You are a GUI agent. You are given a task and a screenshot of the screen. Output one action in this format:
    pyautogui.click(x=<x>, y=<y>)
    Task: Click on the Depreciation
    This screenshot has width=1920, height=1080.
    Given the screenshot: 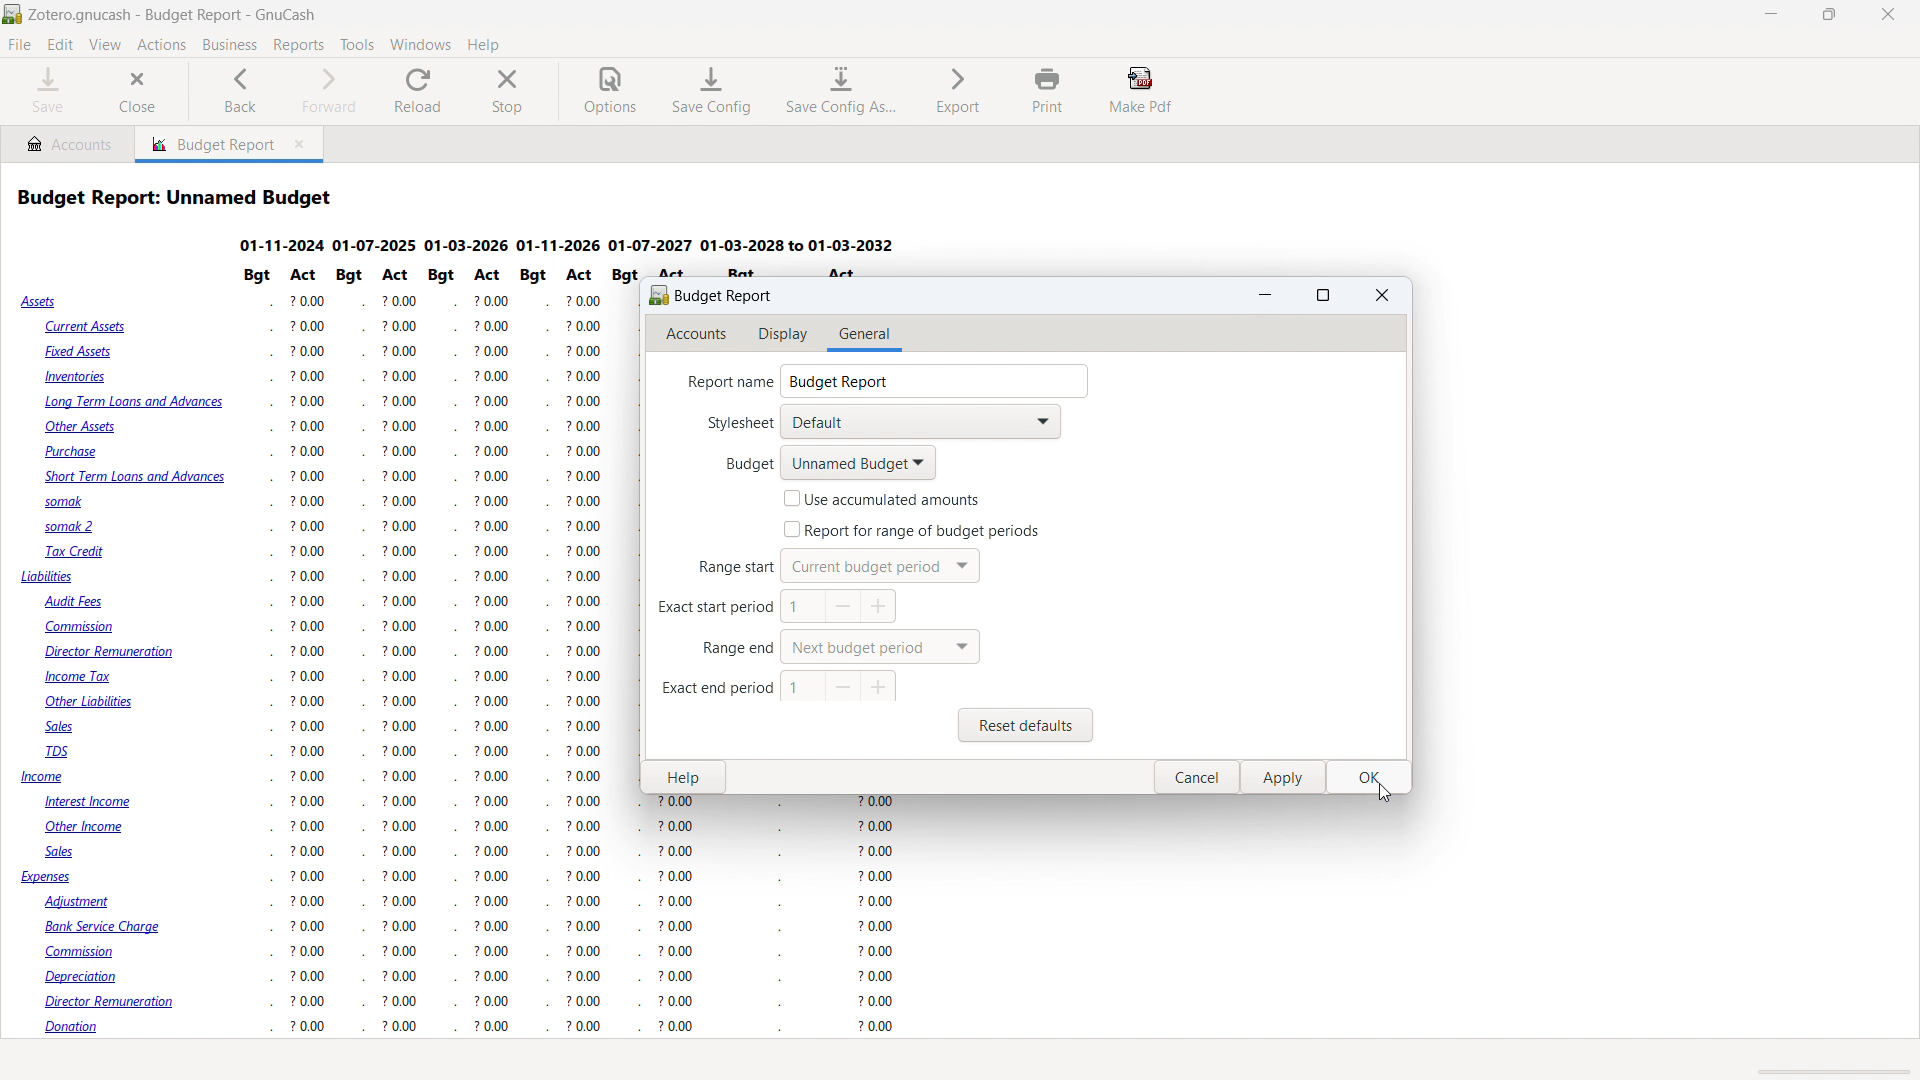 What is the action you would take?
    pyautogui.click(x=90, y=977)
    